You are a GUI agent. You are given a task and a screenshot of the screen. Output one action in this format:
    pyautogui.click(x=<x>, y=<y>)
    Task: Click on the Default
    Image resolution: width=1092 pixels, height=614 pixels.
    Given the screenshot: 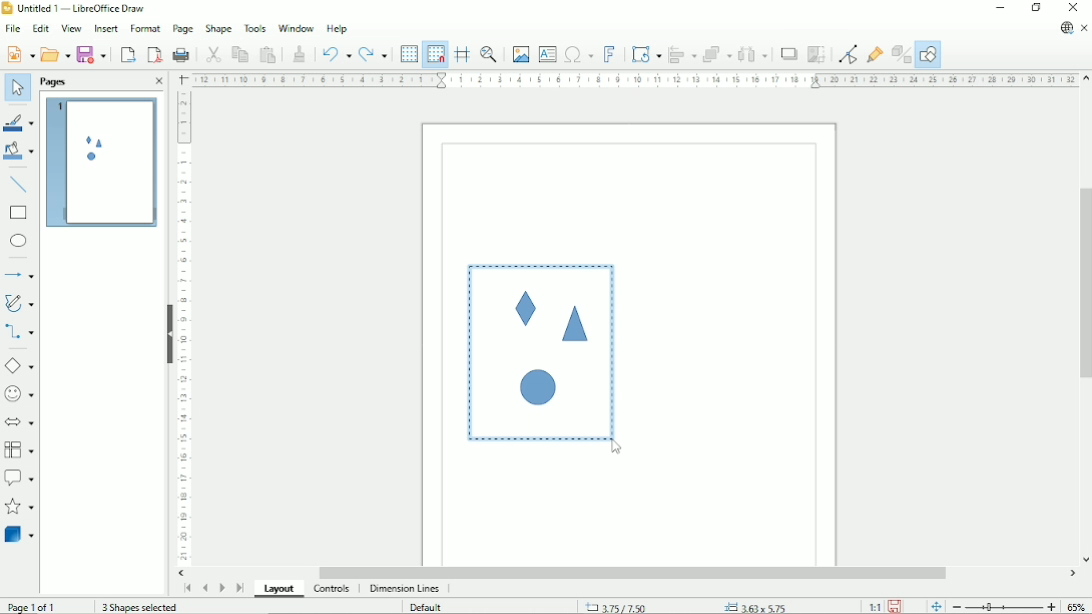 What is the action you would take?
    pyautogui.click(x=425, y=607)
    